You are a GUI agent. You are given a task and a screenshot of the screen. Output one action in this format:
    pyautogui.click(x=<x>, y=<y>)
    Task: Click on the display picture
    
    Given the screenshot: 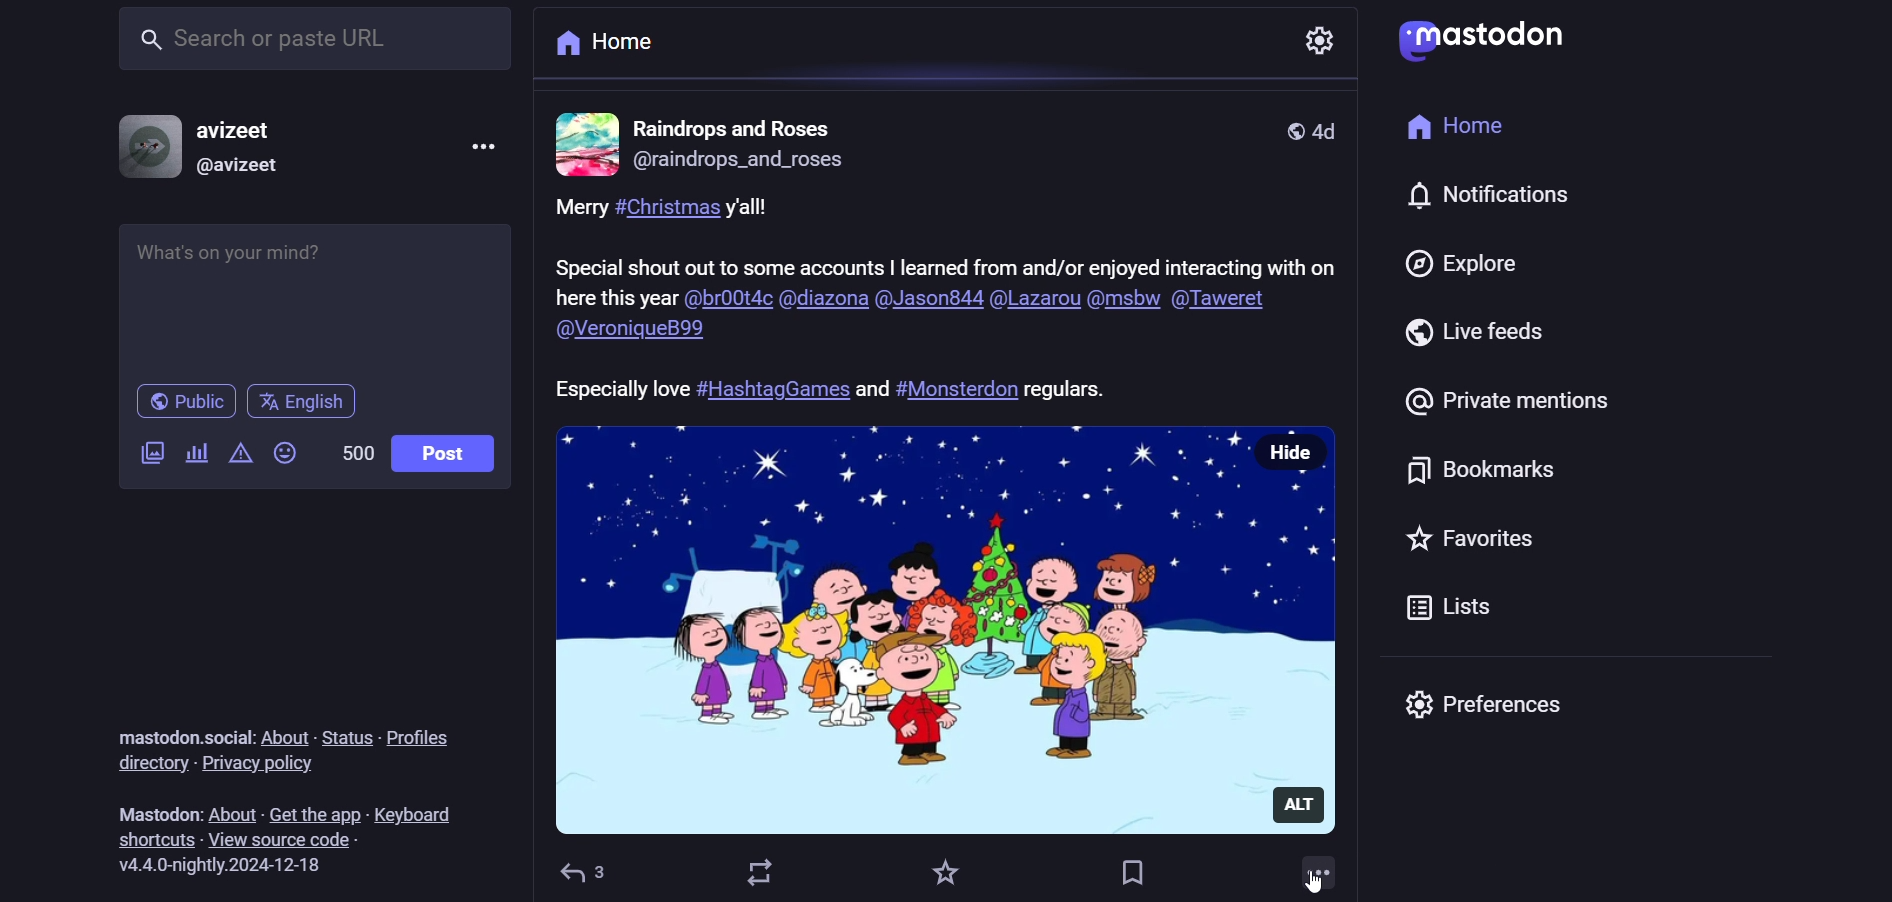 What is the action you would take?
    pyautogui.click(x=142, y=144)
    